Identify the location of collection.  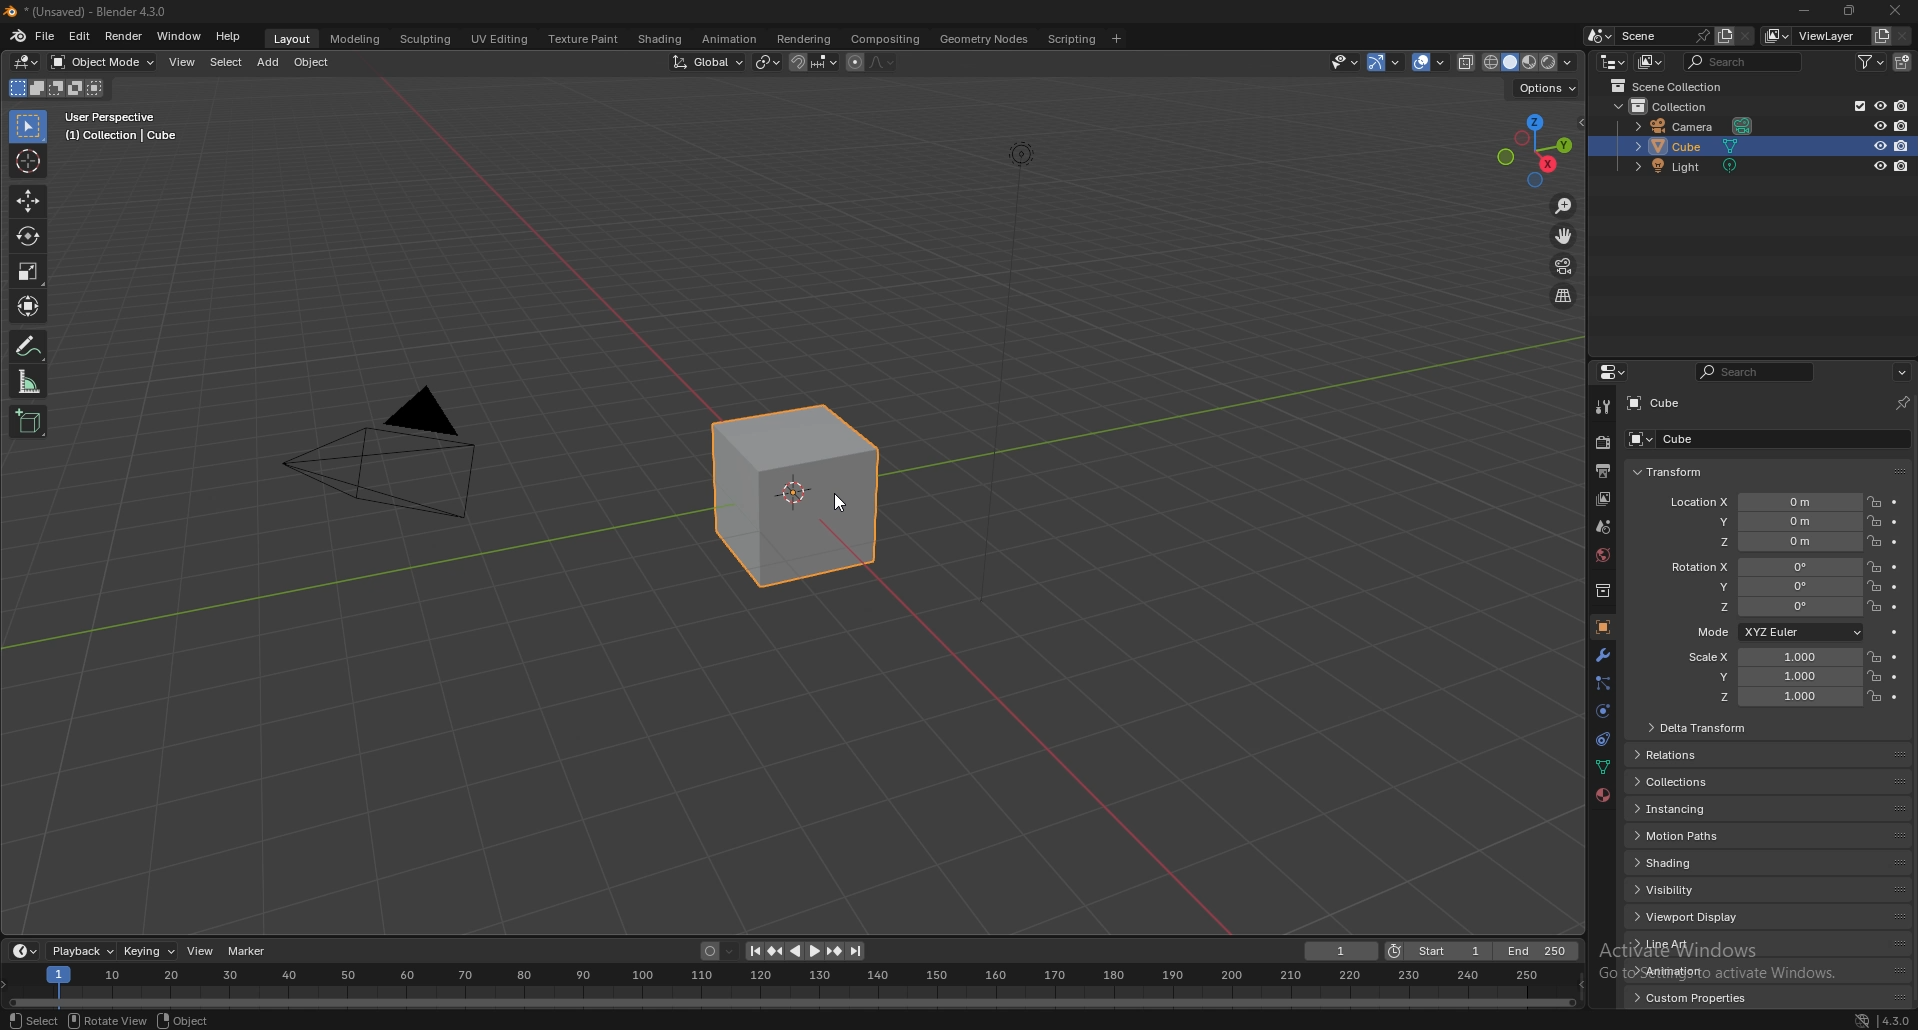
(1603, 591).